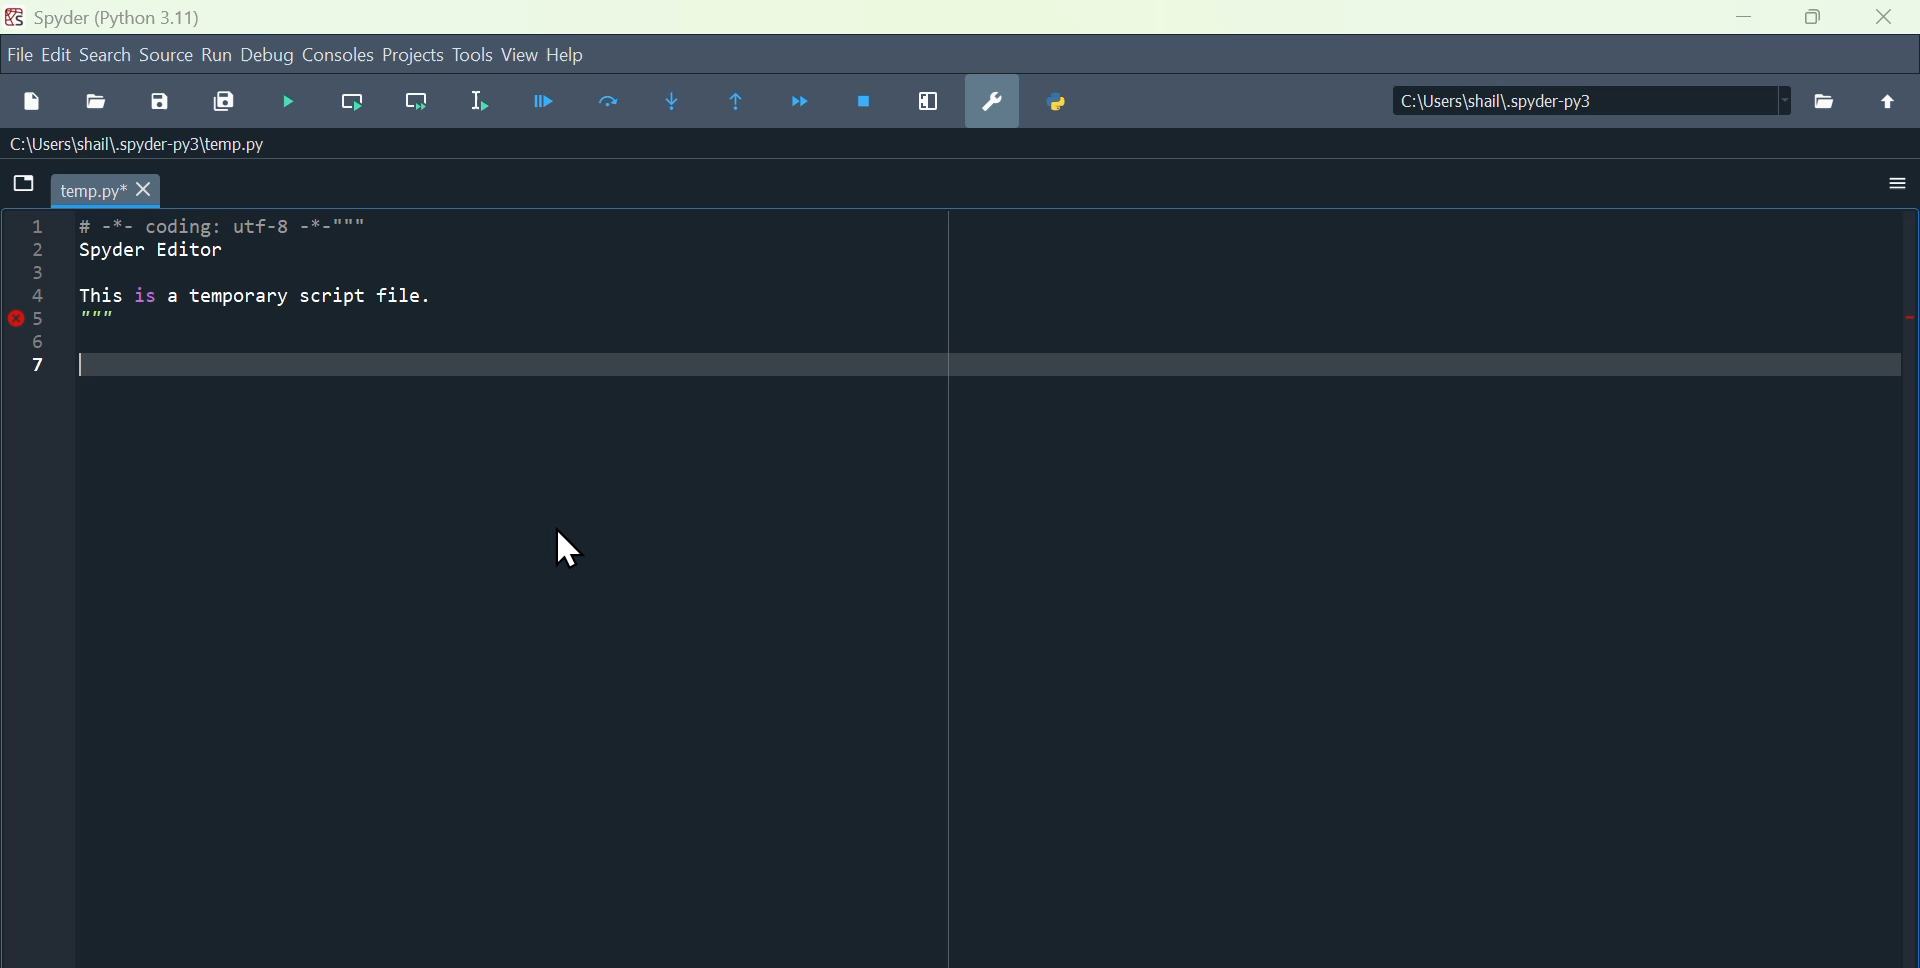 The height and width of the screenshot is (968, 1920). I want to click on User\shail\spyder-py3]\temp.py, so click(136, 142).